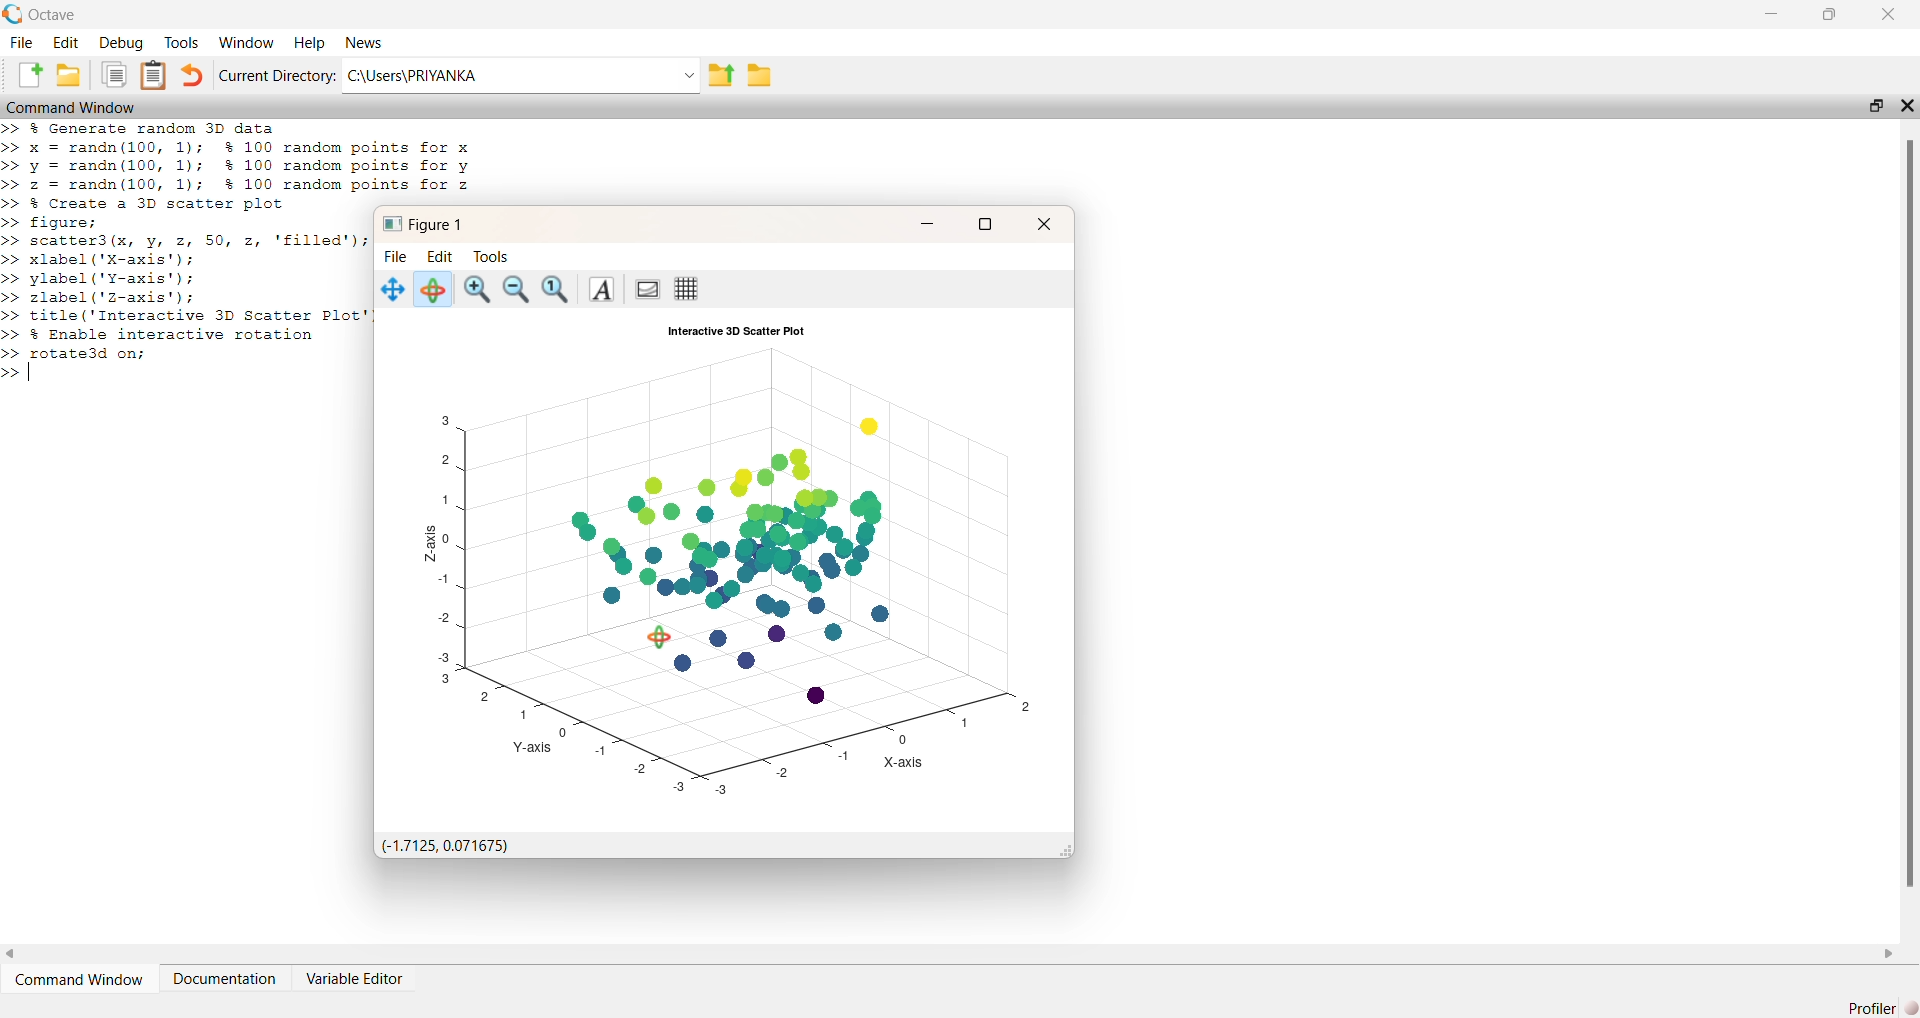  Describe the element at coordinates (1881, 1006) in the screenshot. I see `Profiler` at that location.